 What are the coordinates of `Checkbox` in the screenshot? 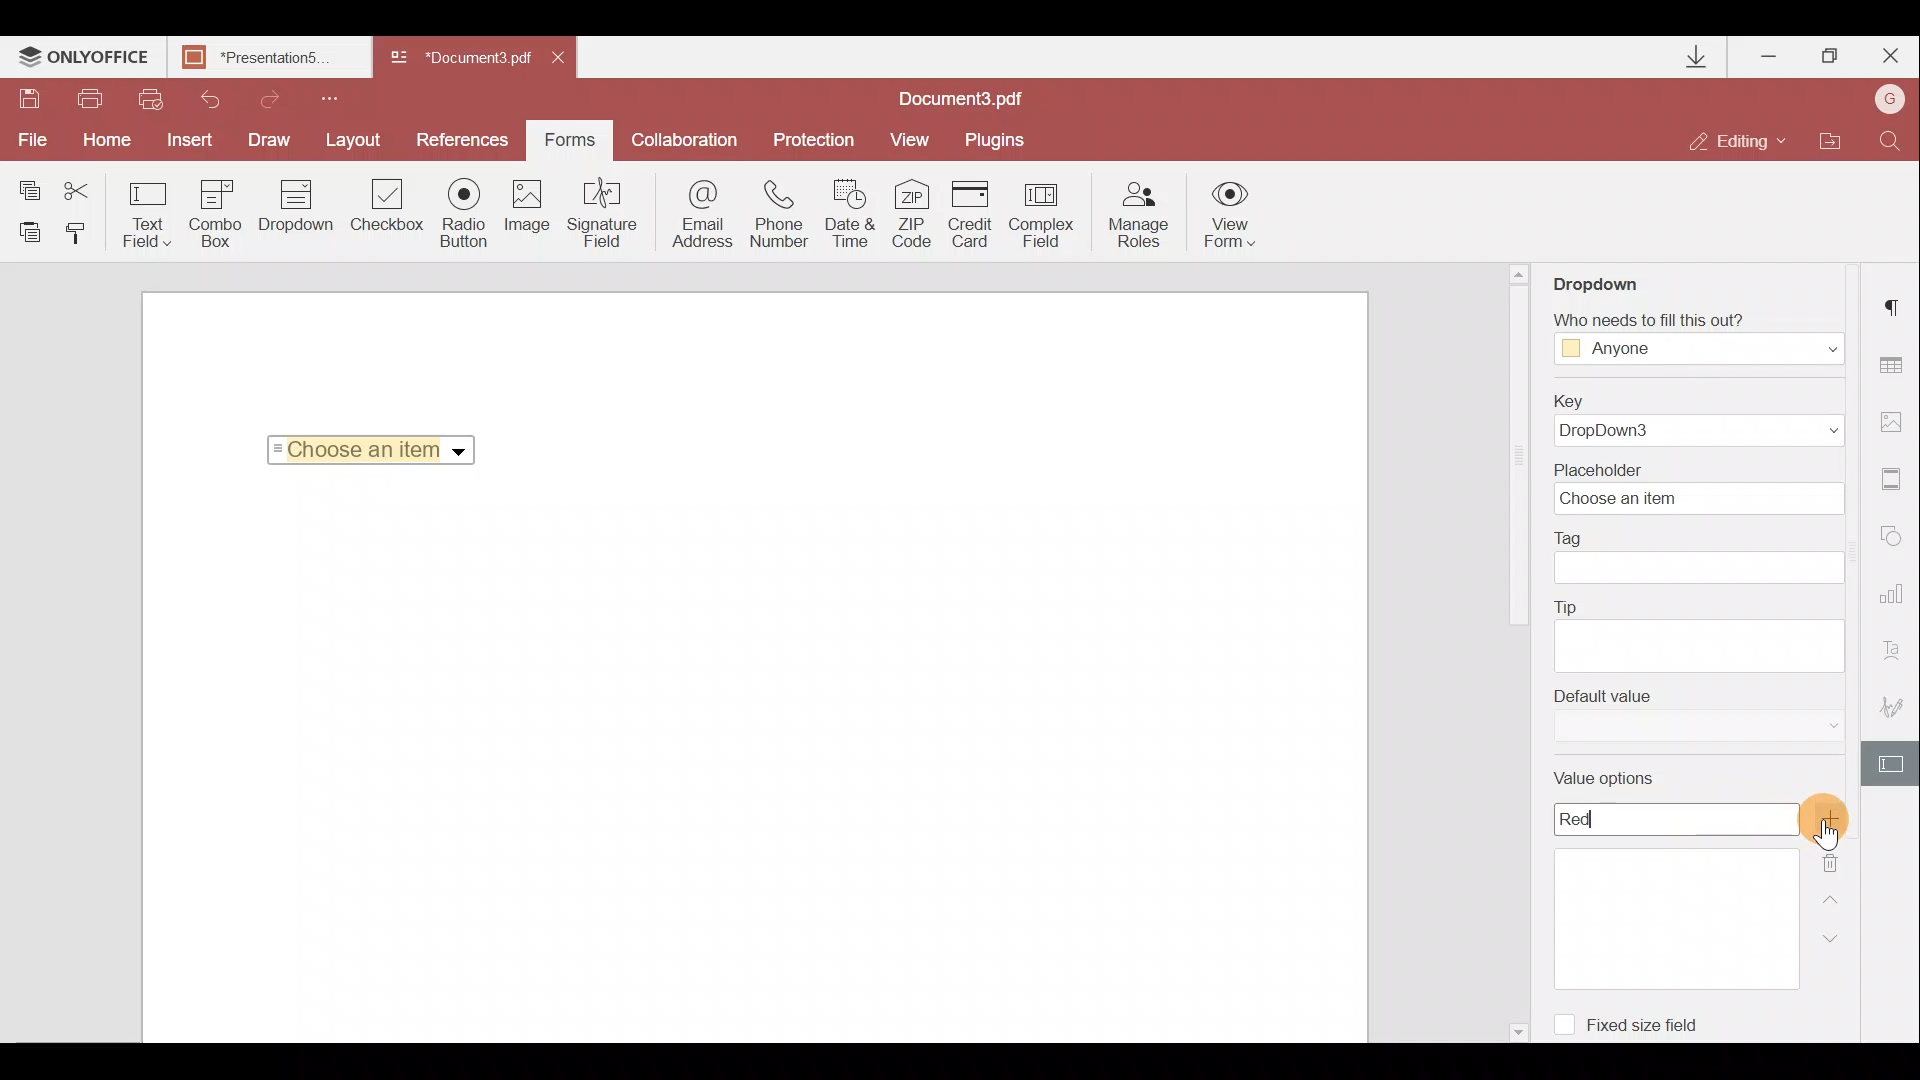 It's located at (388, 207).